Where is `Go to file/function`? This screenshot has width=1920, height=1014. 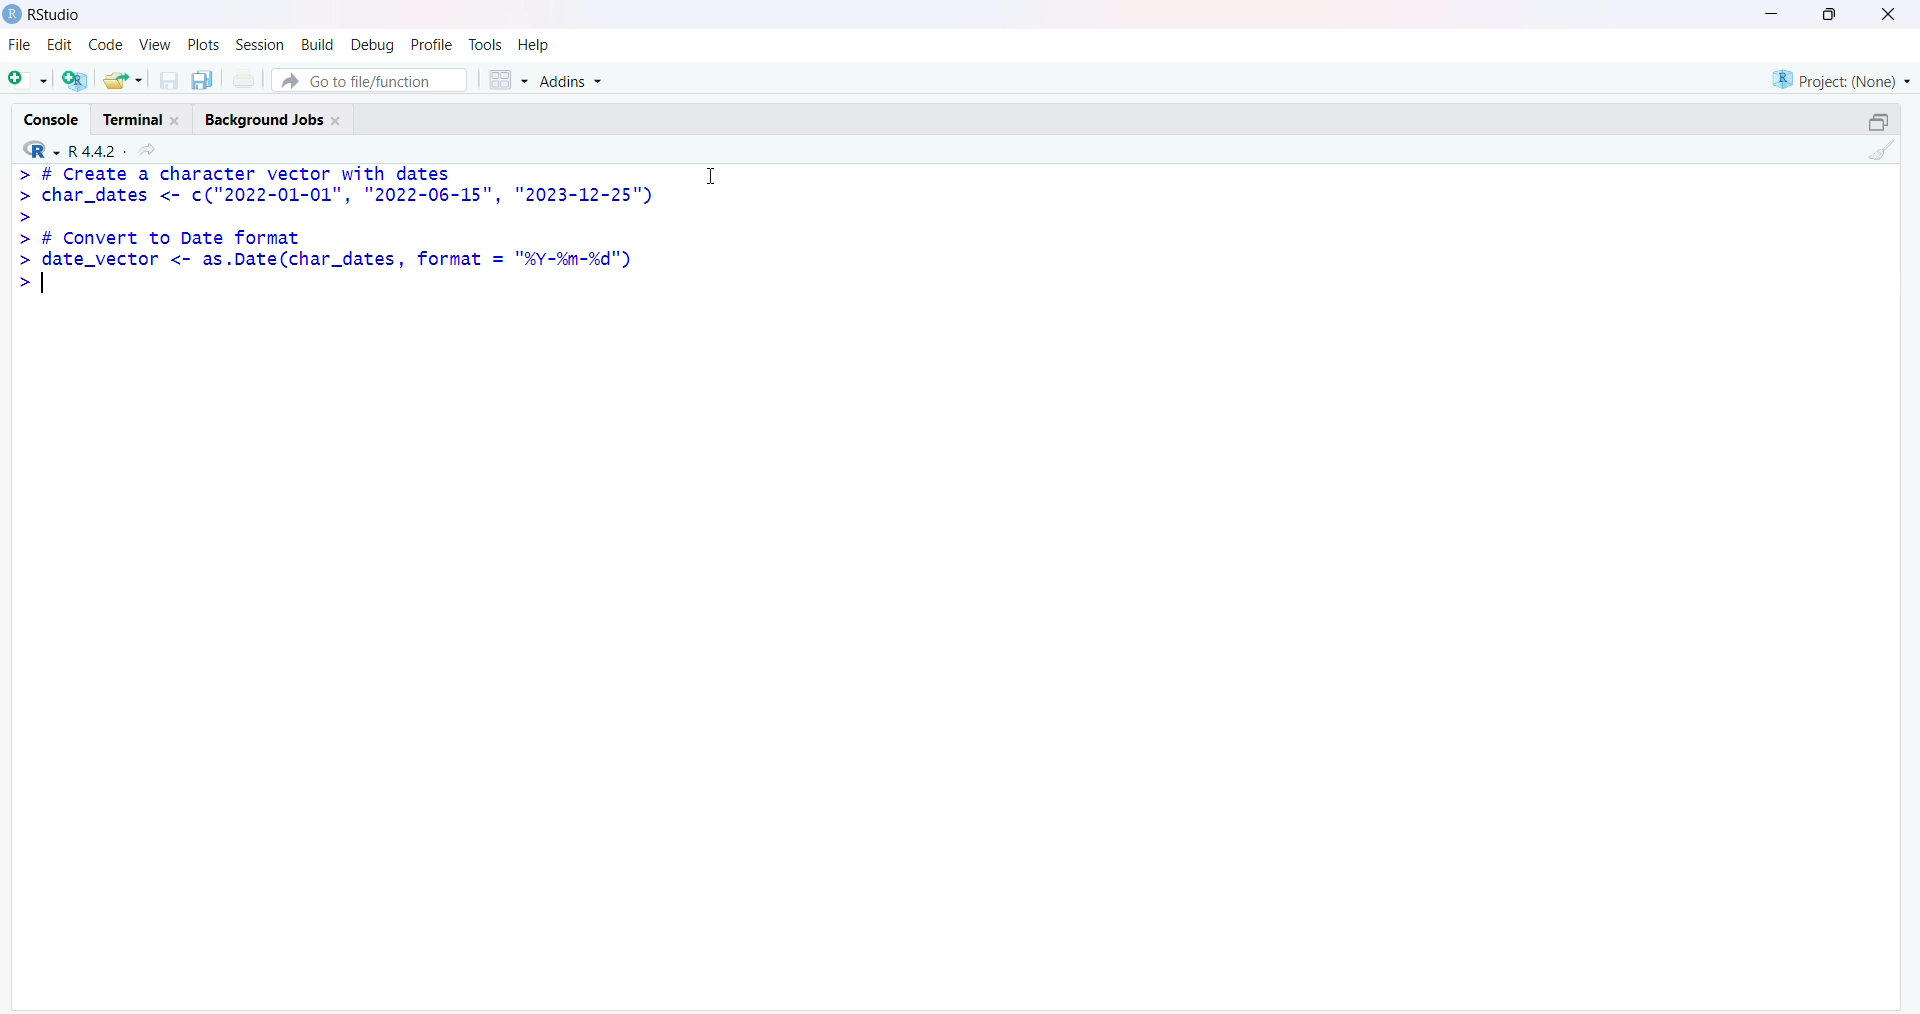
Go to file/function is located at coordinates (375, 78).